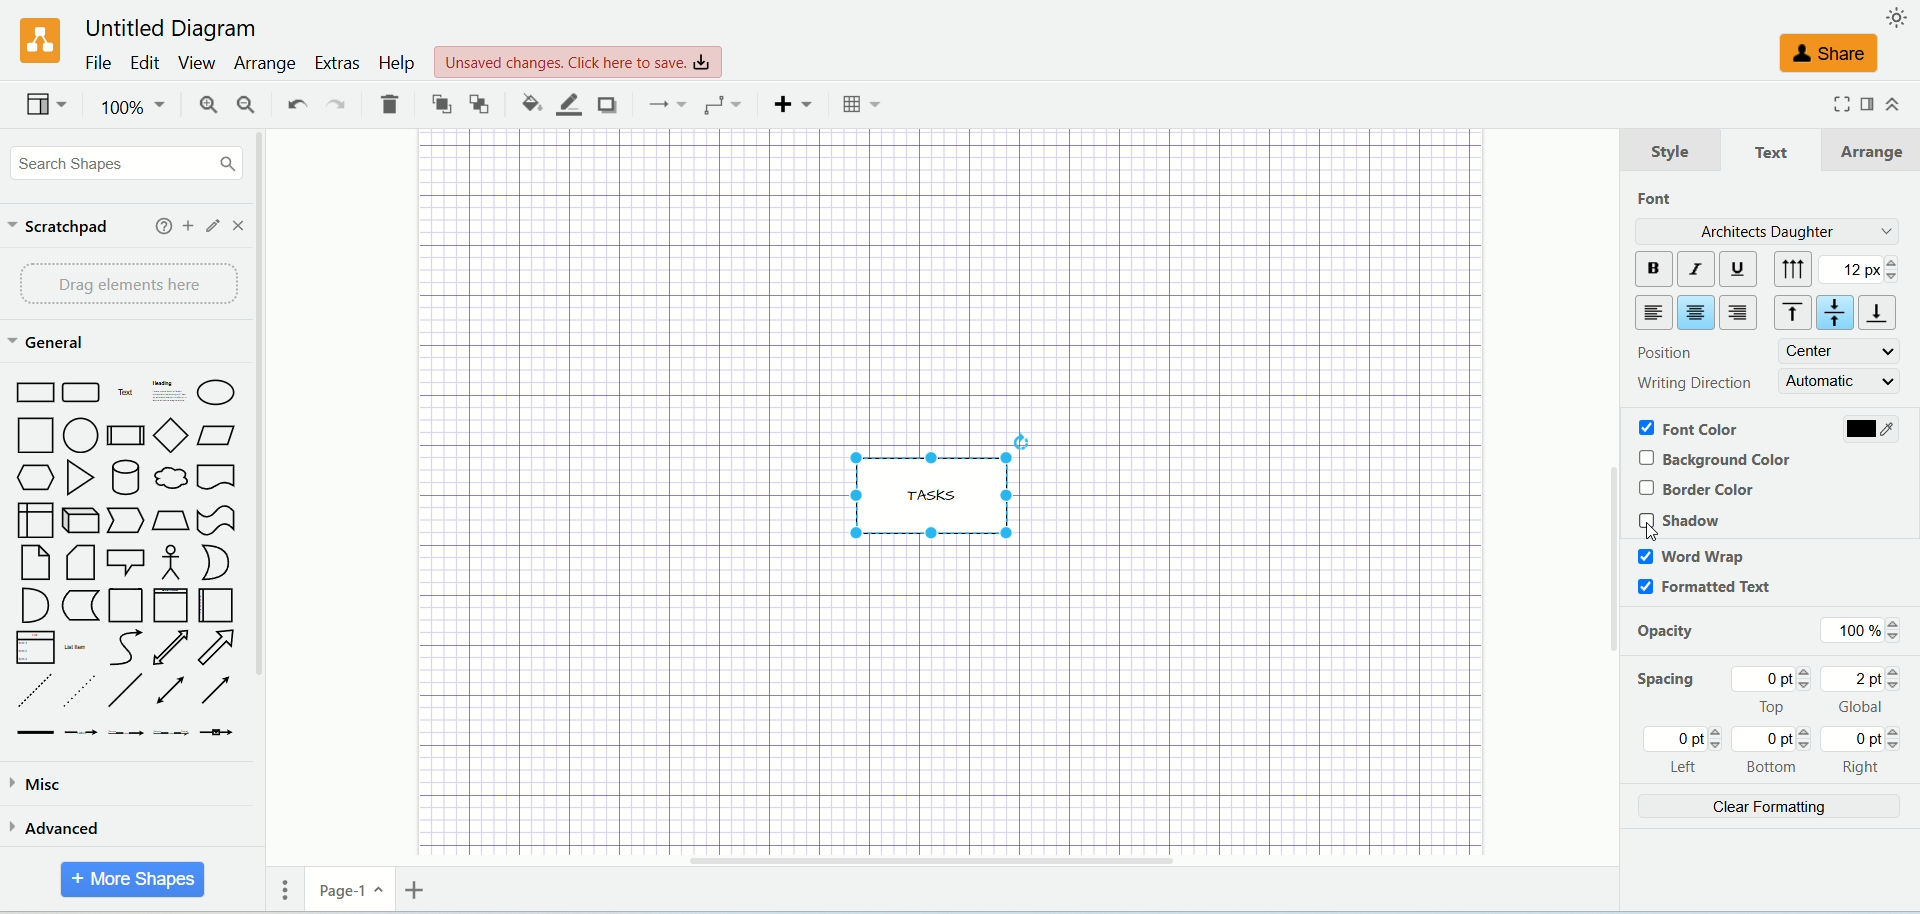 The image size is (1920, 914). I want to click on view, so click(193, 63).